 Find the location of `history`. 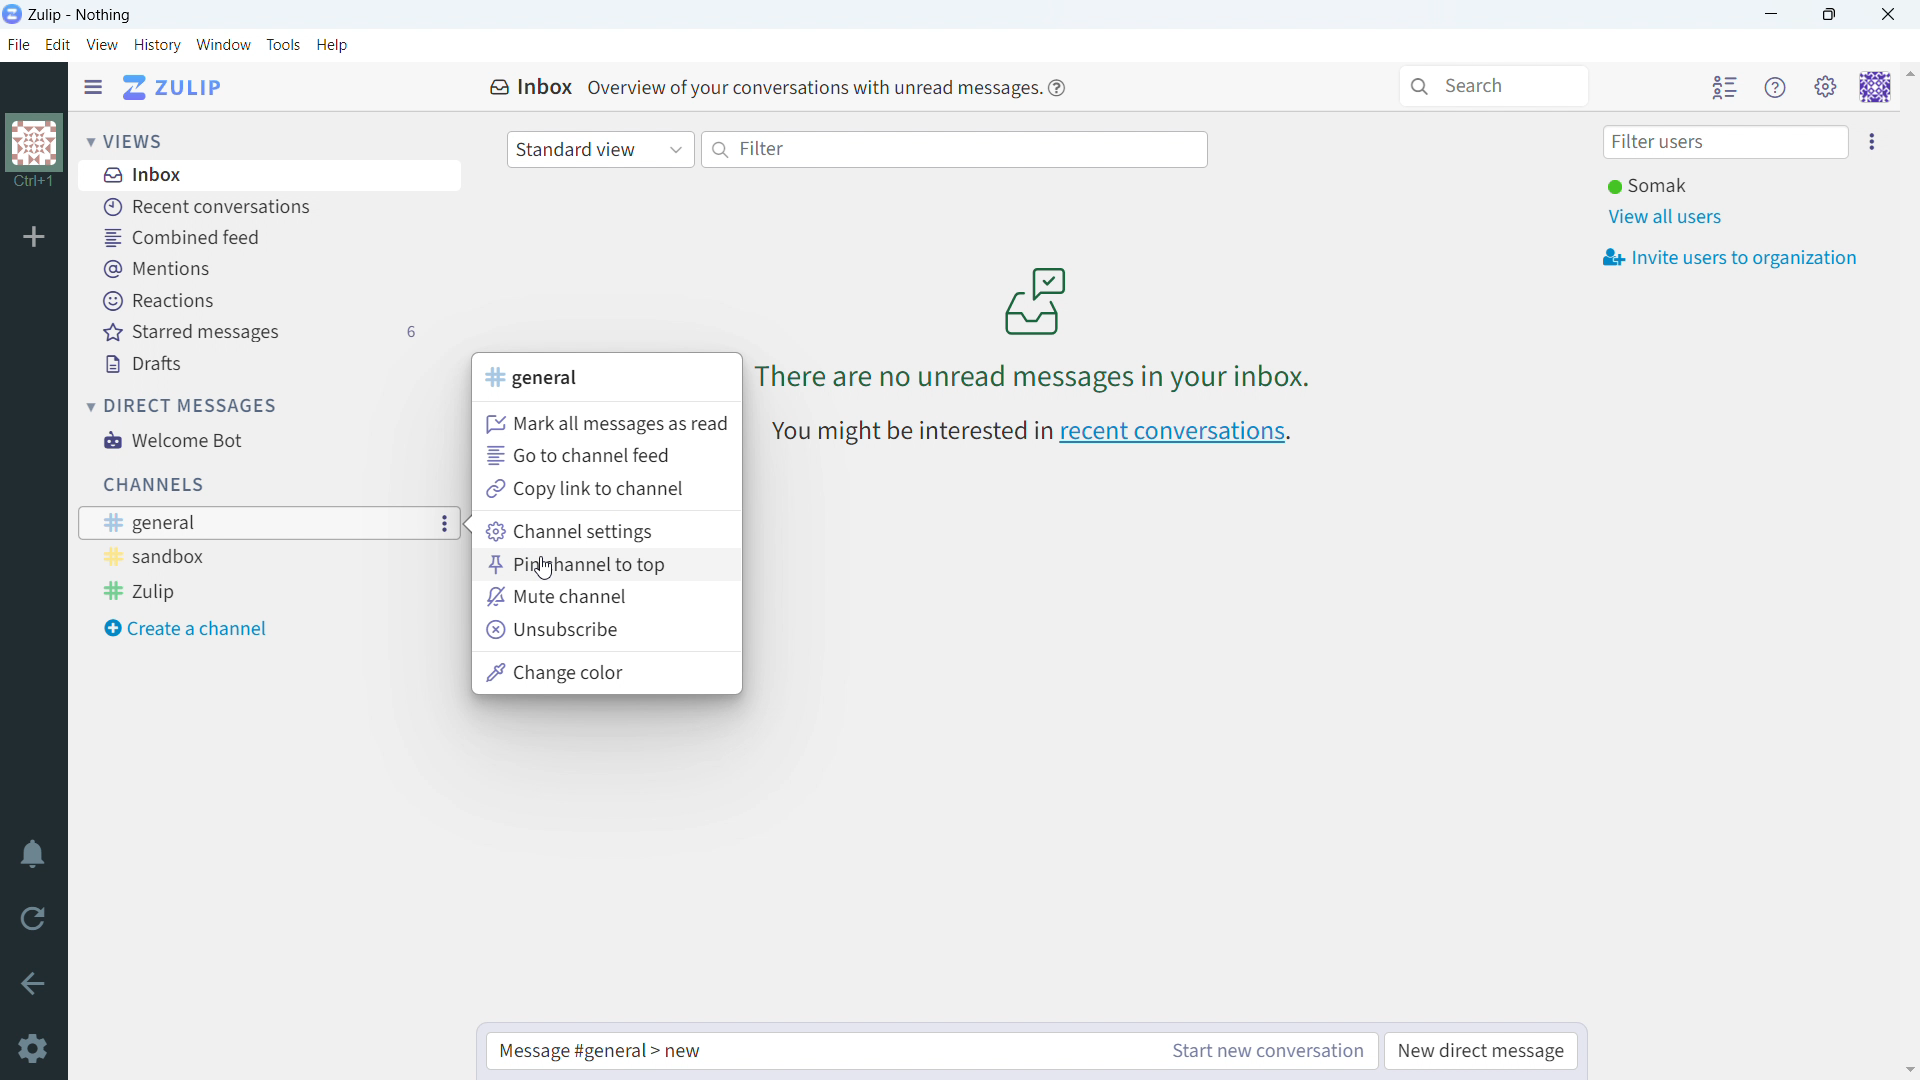

history is located at coordinates (156, 45).